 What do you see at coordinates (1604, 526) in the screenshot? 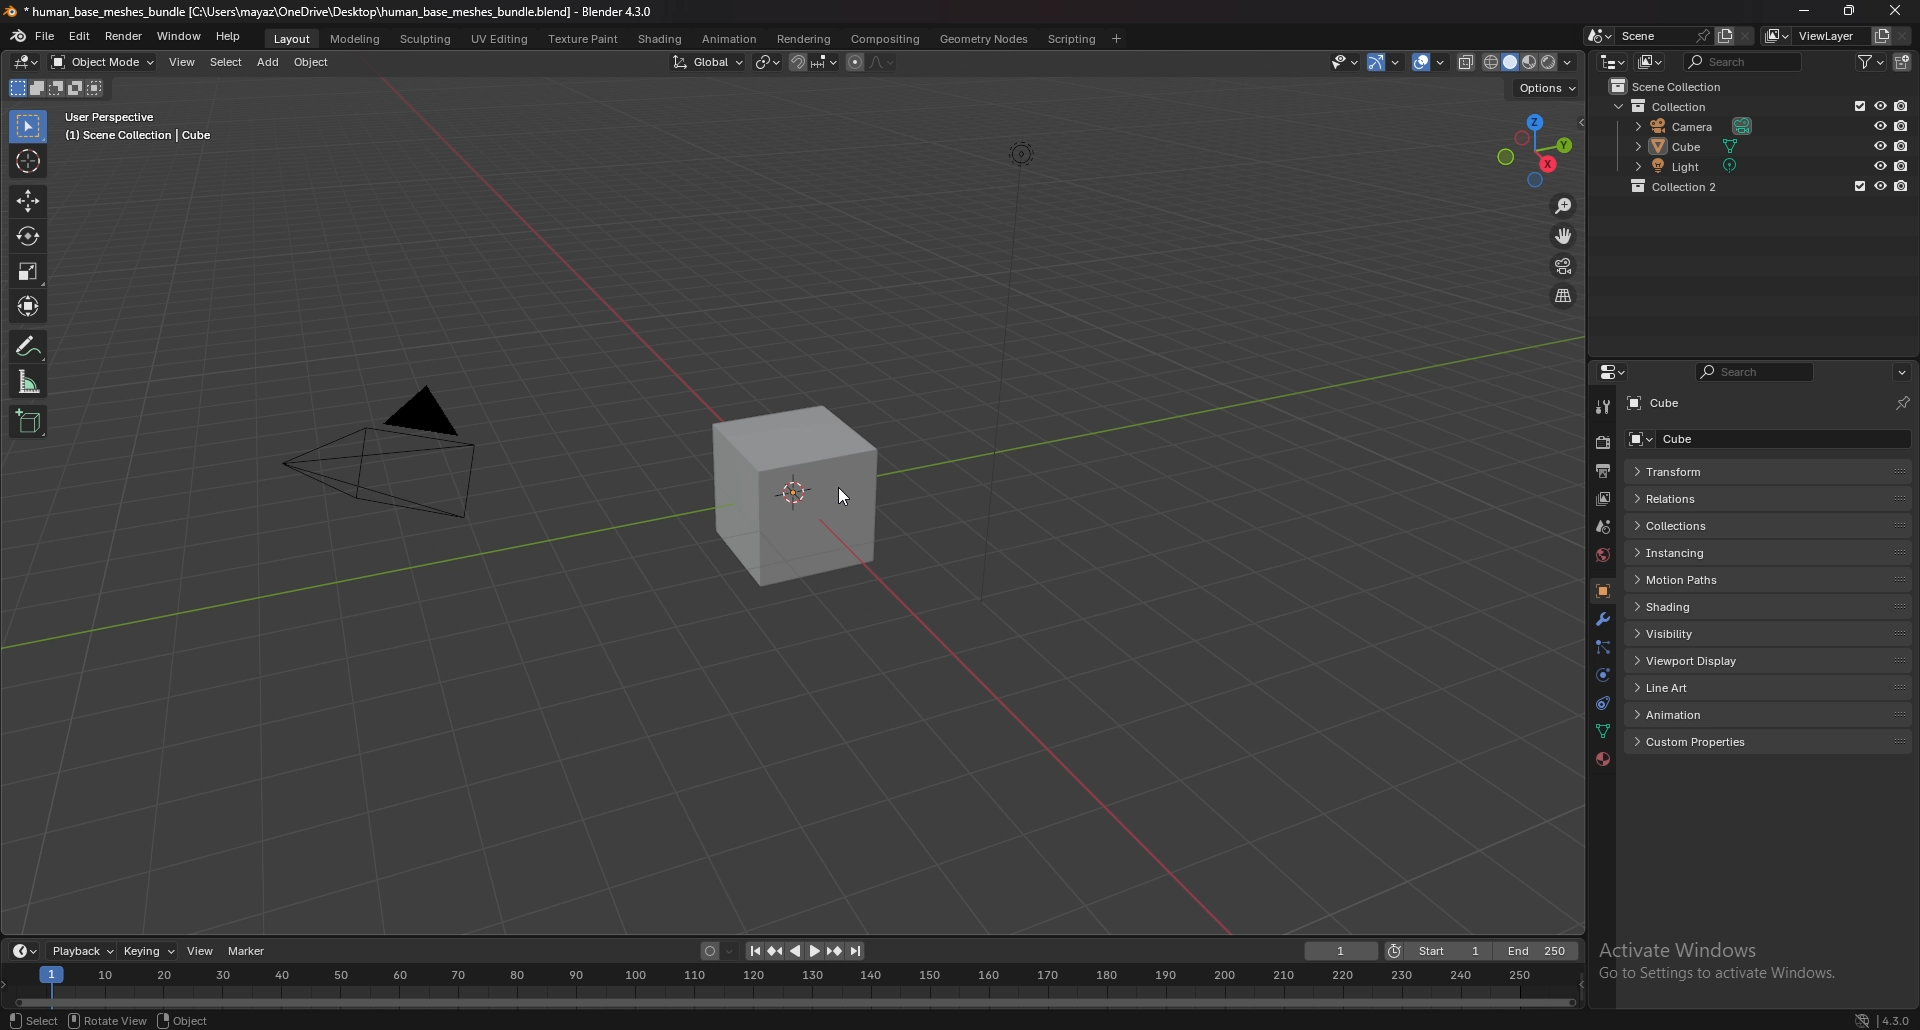
I see `scene` at bounding box center [1604, 526].